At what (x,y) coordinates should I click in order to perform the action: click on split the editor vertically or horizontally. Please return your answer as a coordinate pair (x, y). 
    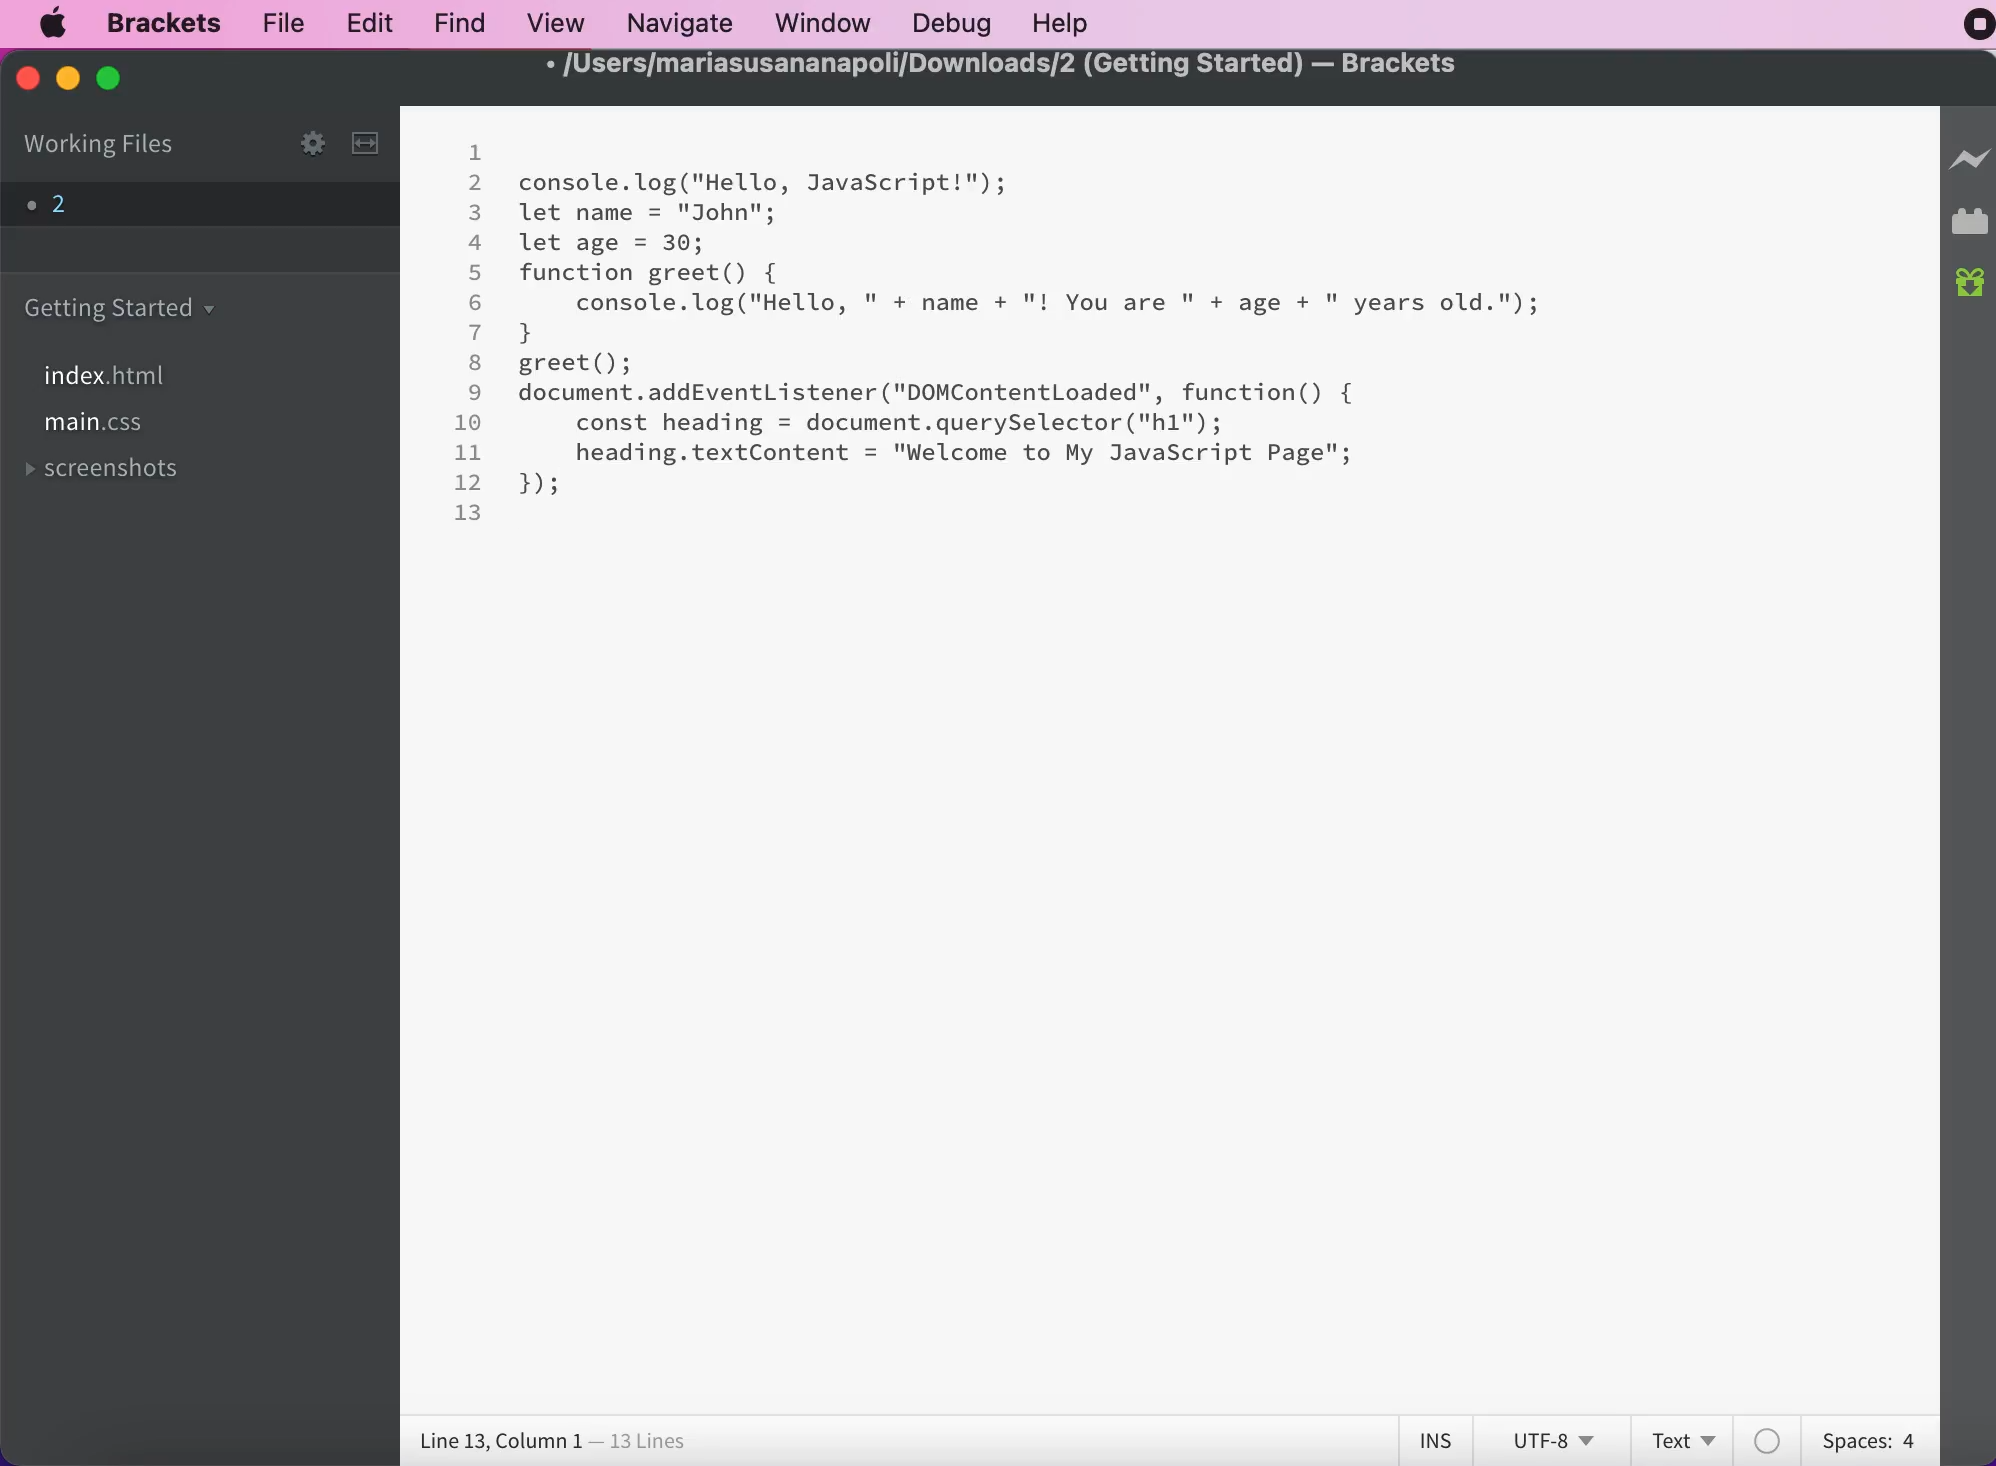
    Looking at the image, I should click on (364, 146).